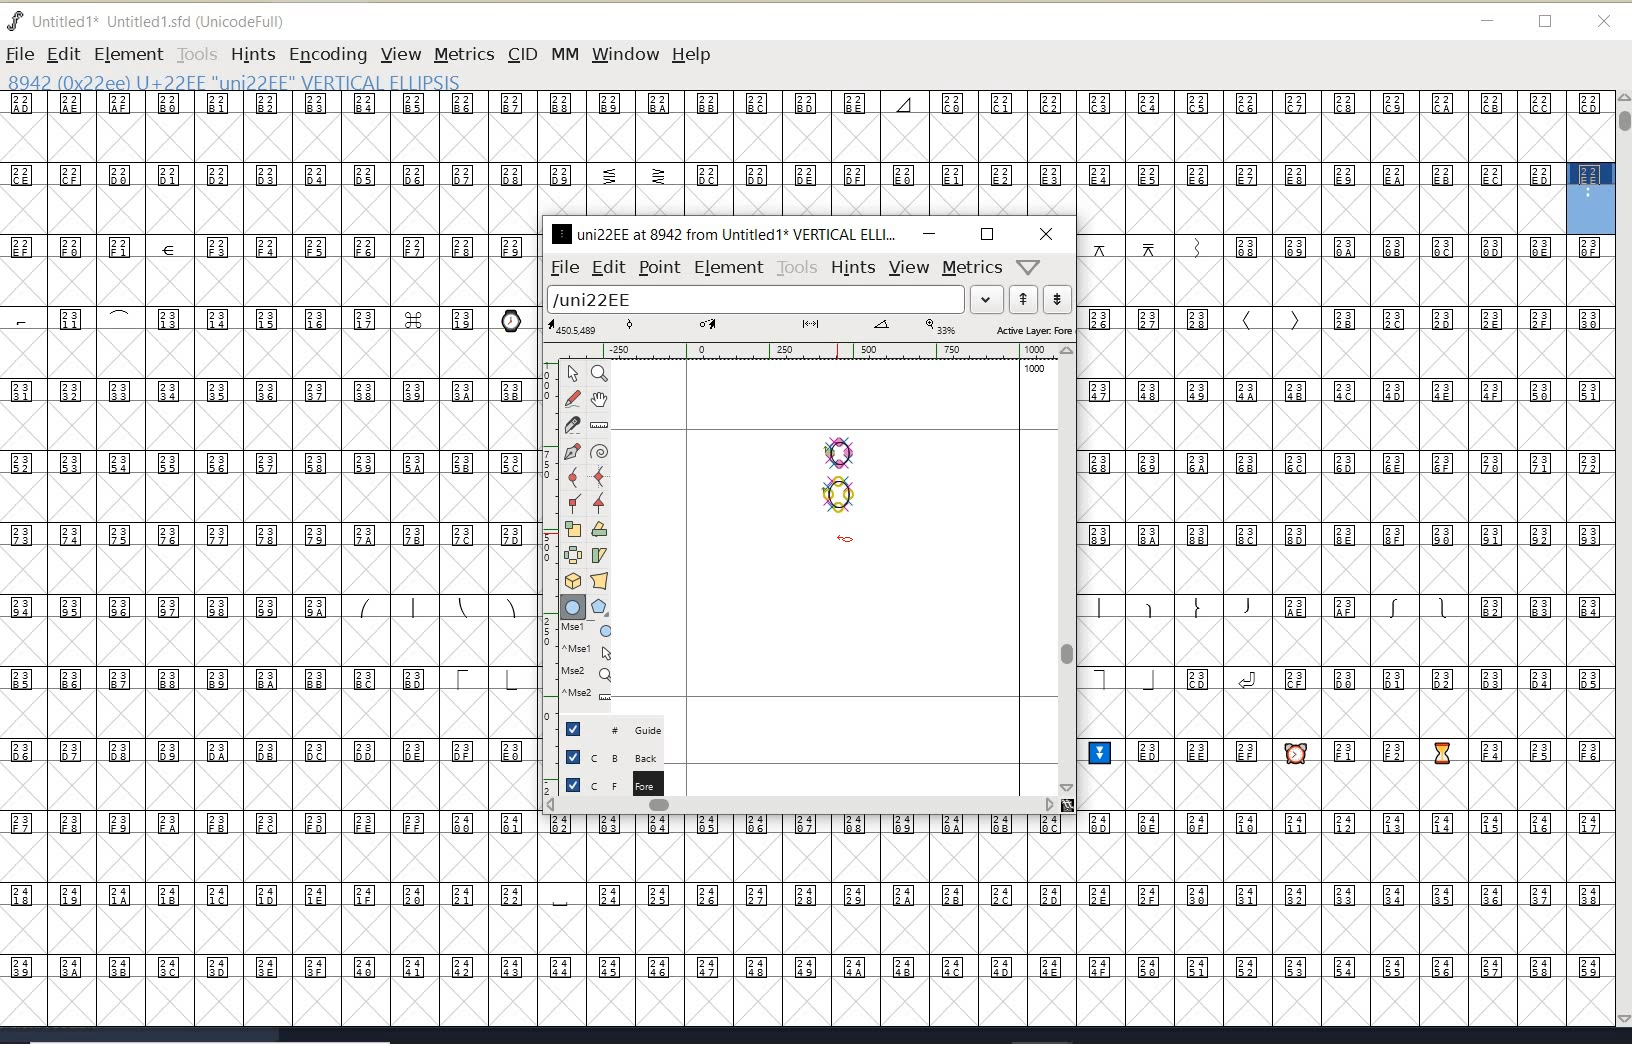 Image resolution: width=1632 pixels, height=1044 pixels. I want to click on tools, so click(798, 268).